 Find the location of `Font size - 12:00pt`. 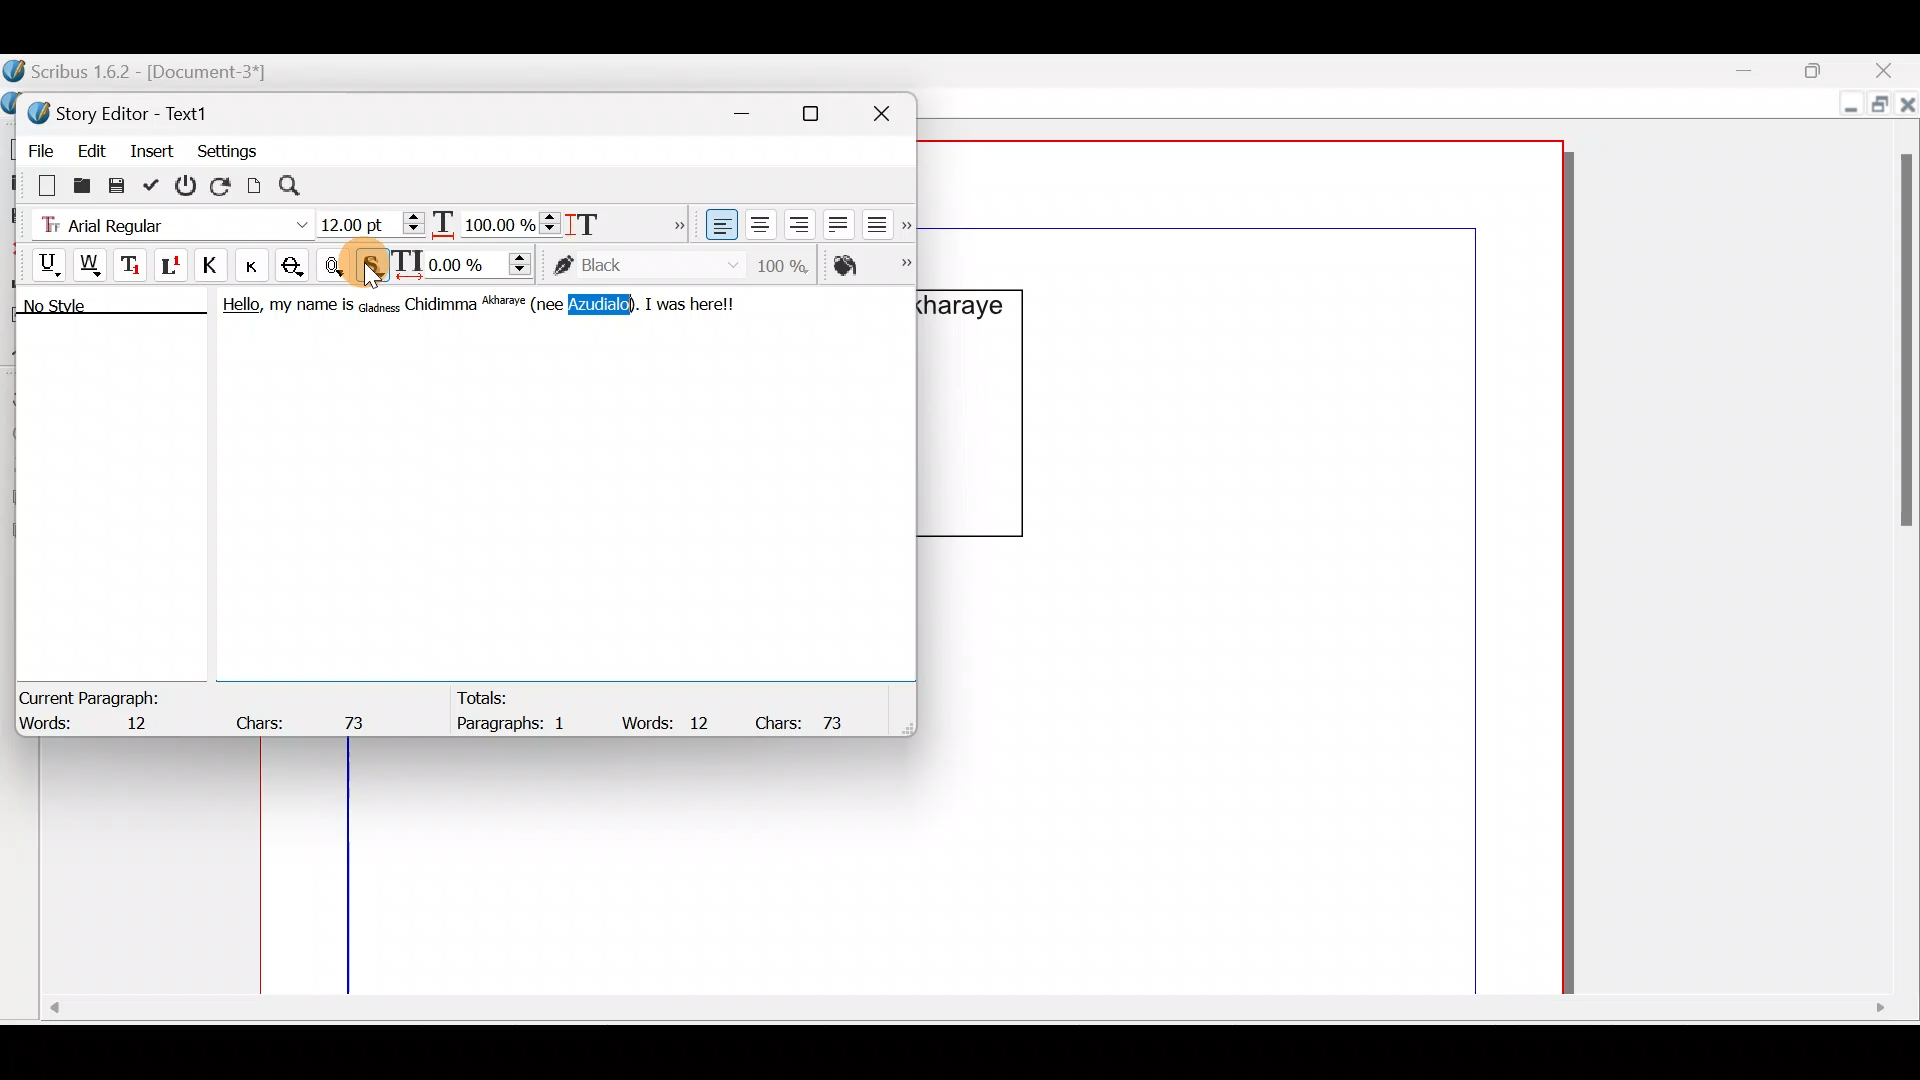

Font size - 12:00pt is located at coordinates (373, 224).